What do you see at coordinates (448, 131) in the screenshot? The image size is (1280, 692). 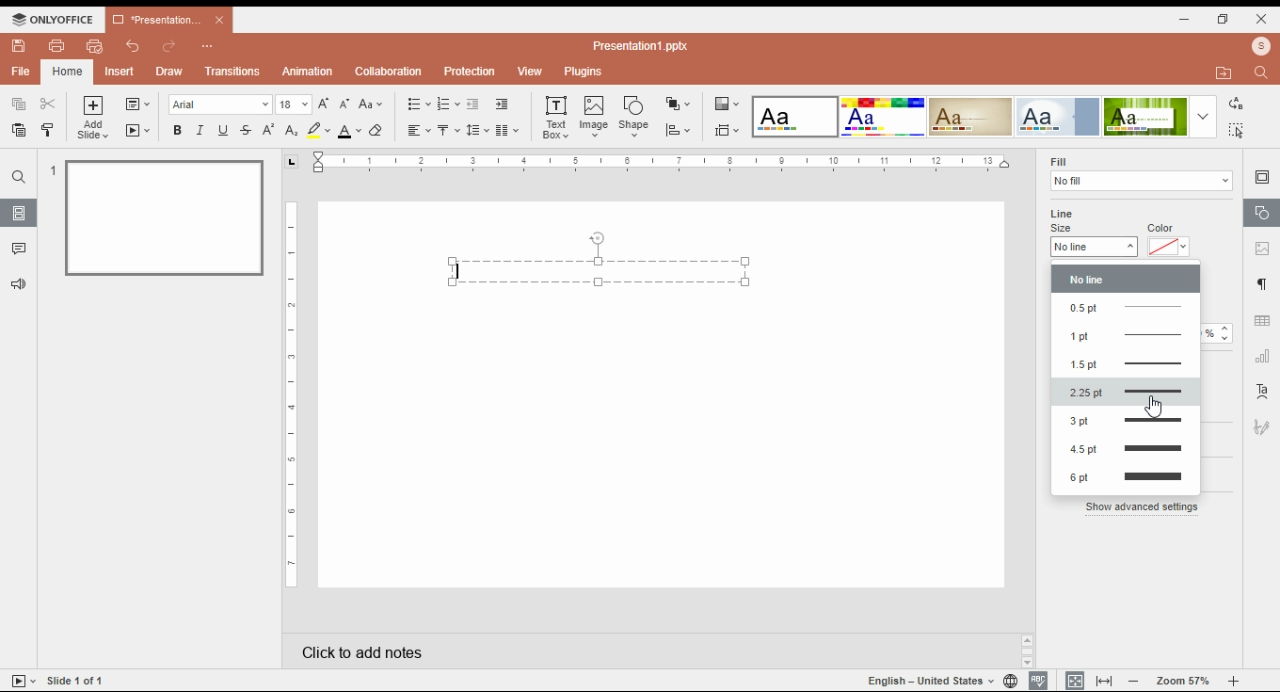 I see `vertical alignment` at bounding box center [448, 131].